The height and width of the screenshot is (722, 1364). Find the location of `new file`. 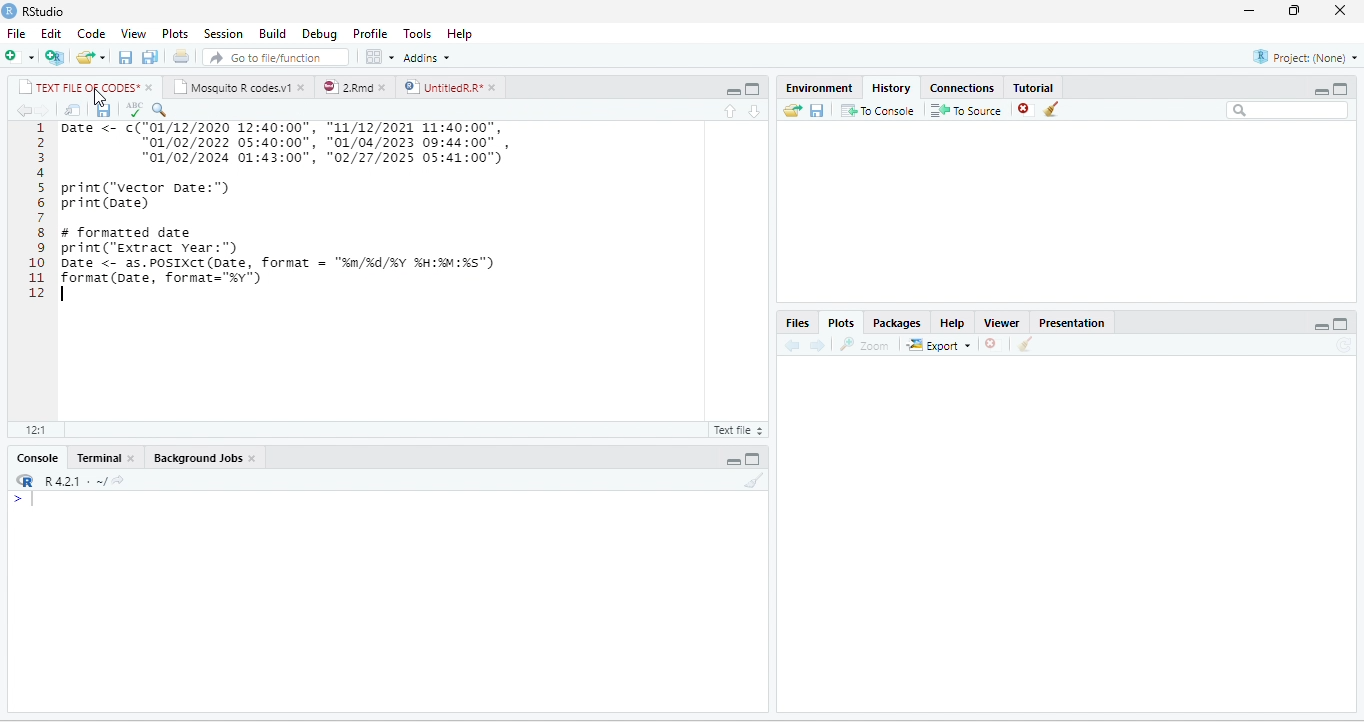

new file is located at coordinates (20, 57).